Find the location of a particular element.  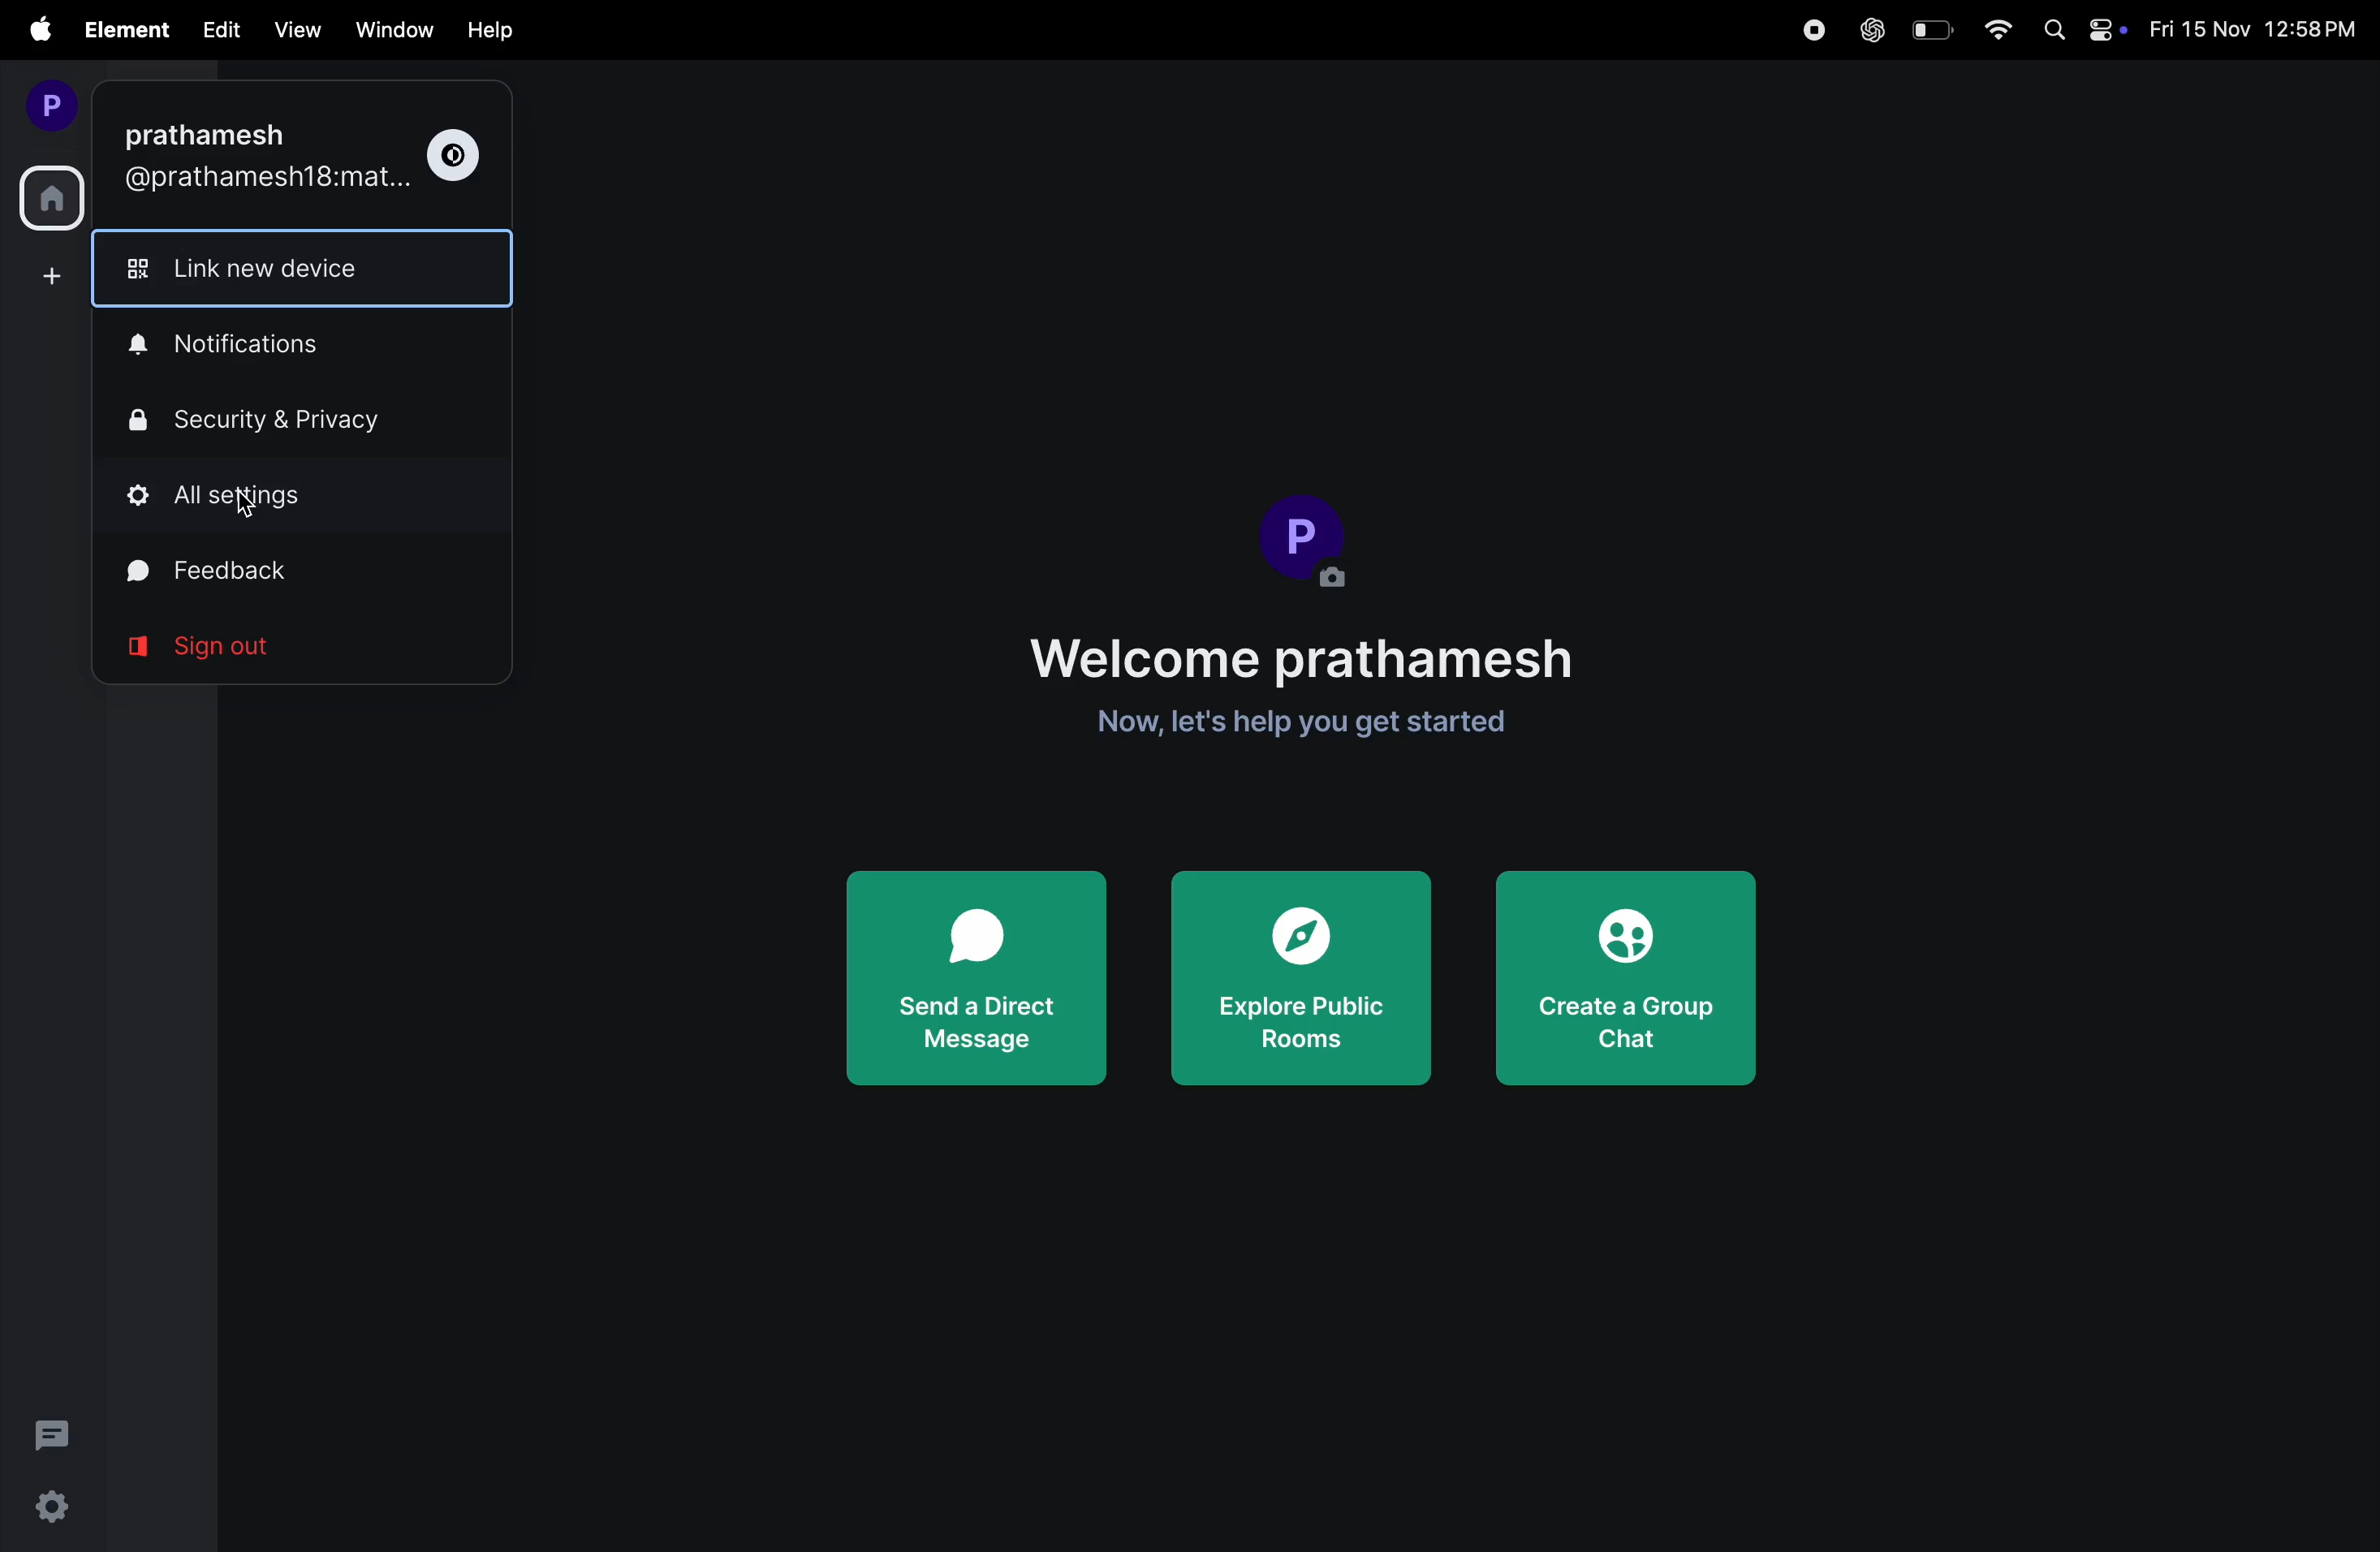

Welcome note is located at coordinates (1317, 664).